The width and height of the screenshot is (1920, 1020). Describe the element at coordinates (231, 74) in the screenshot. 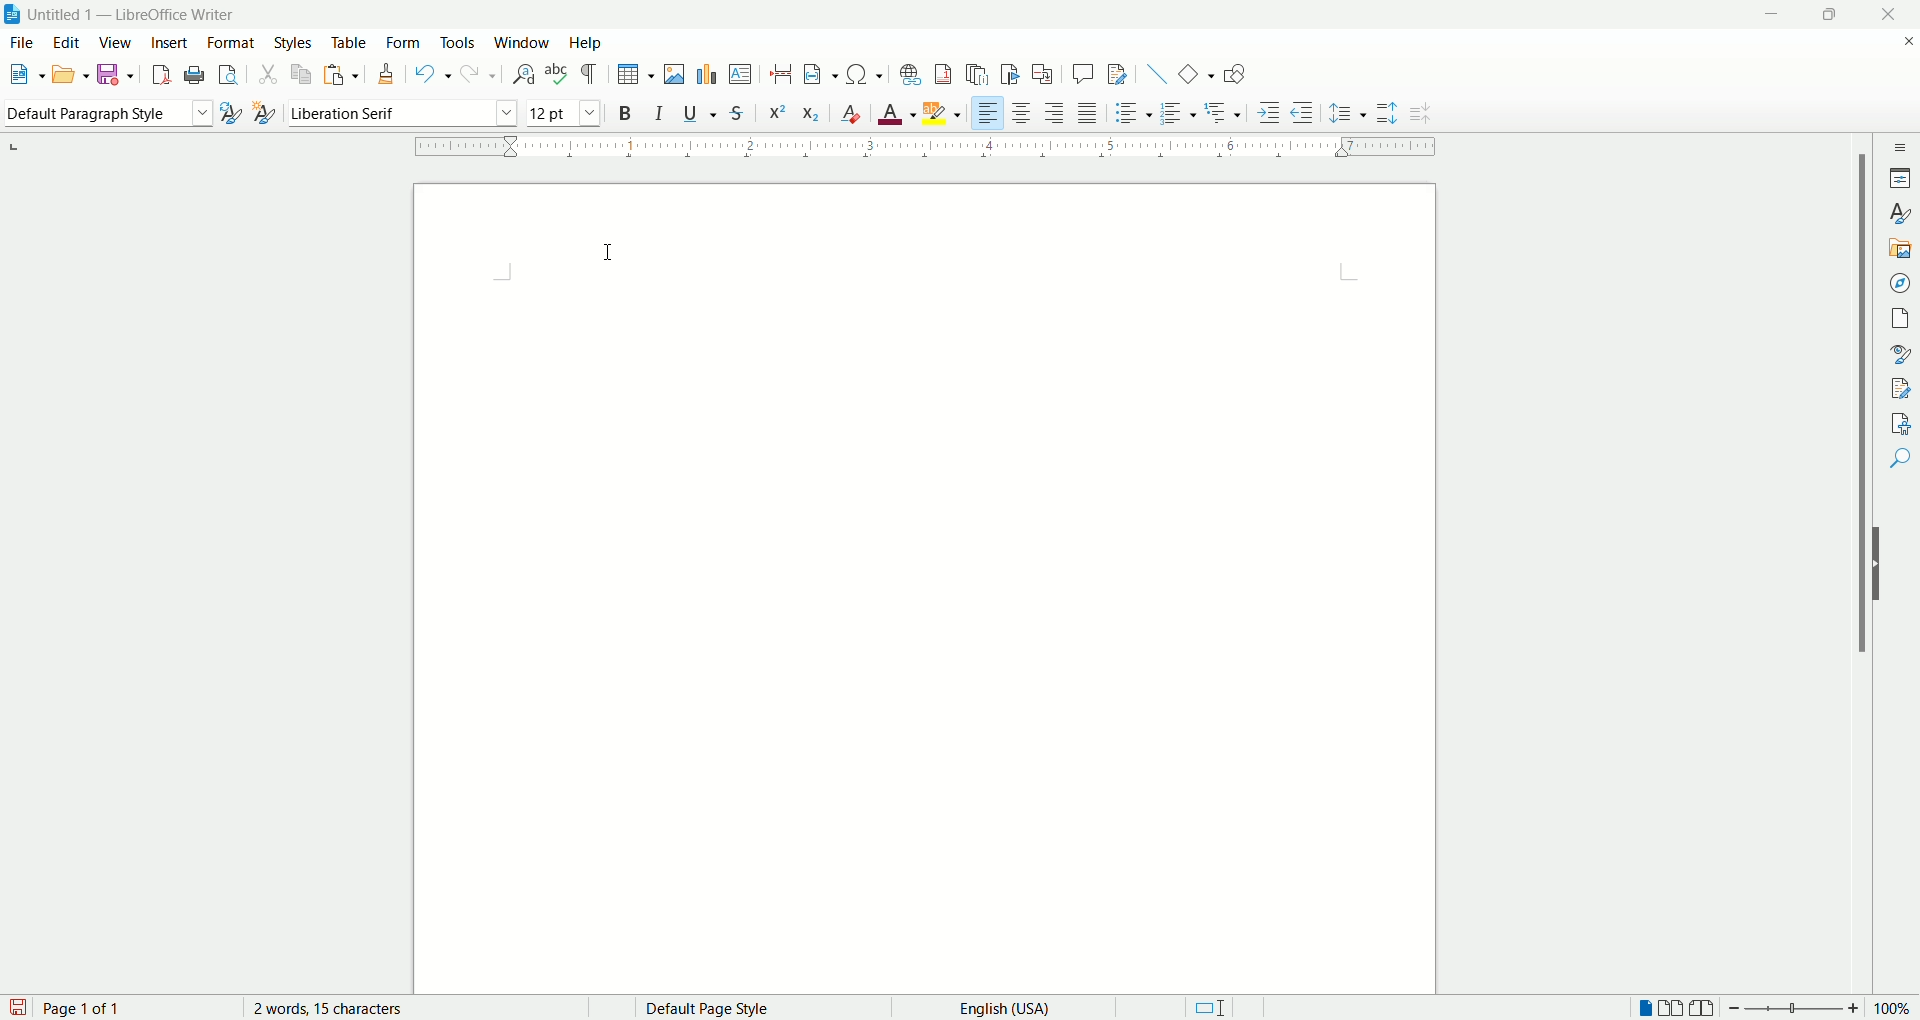

I see `print preview` at that location.